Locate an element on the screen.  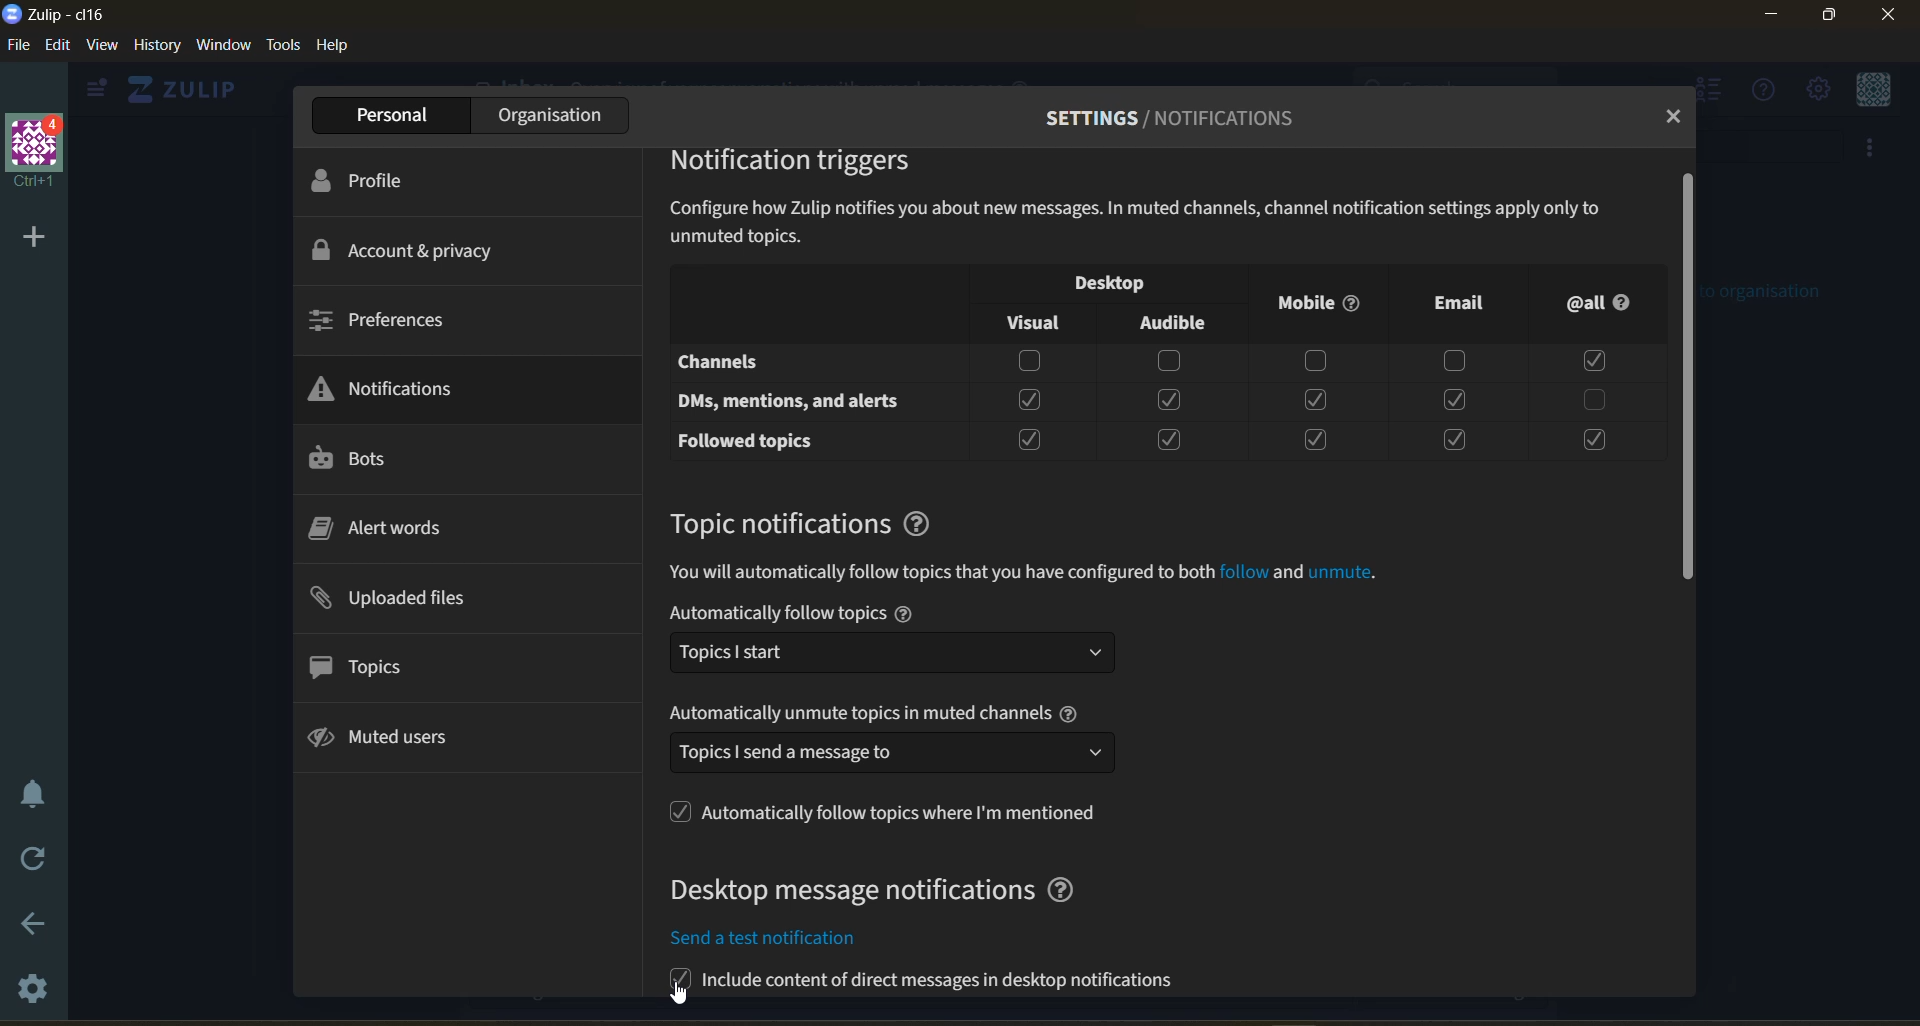
desktop message notifications is located at coordinates (879, 892).